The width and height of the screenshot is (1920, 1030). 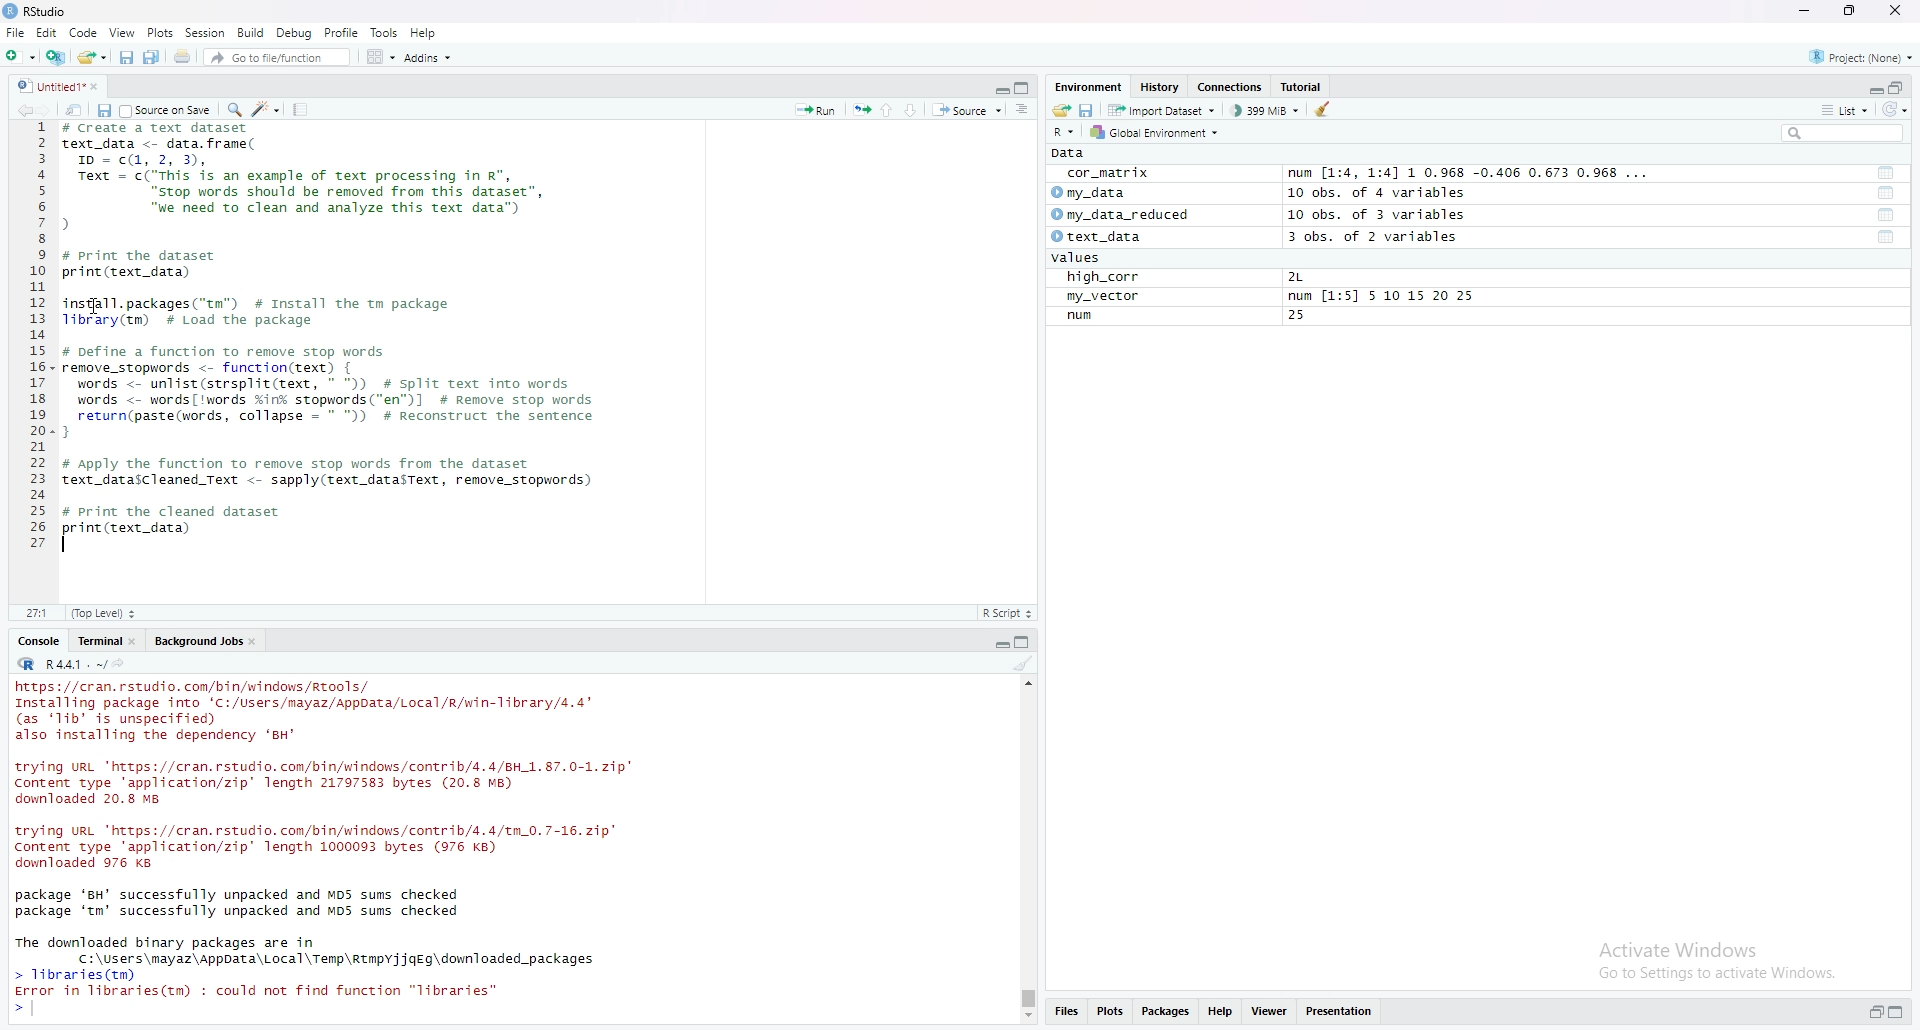 I want to click on view, so click(x=123, y=33).